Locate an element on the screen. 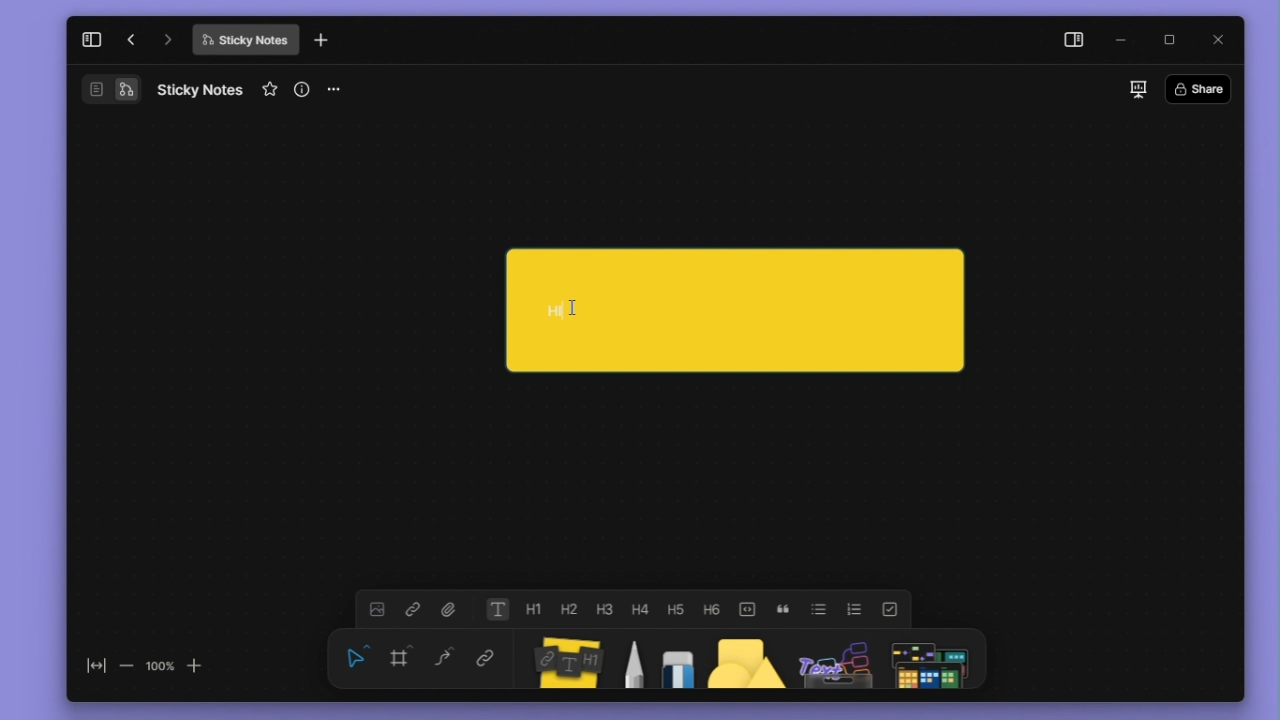 This screenshot has height=720, width=1280. favourite is located at coordinates (270, 92).